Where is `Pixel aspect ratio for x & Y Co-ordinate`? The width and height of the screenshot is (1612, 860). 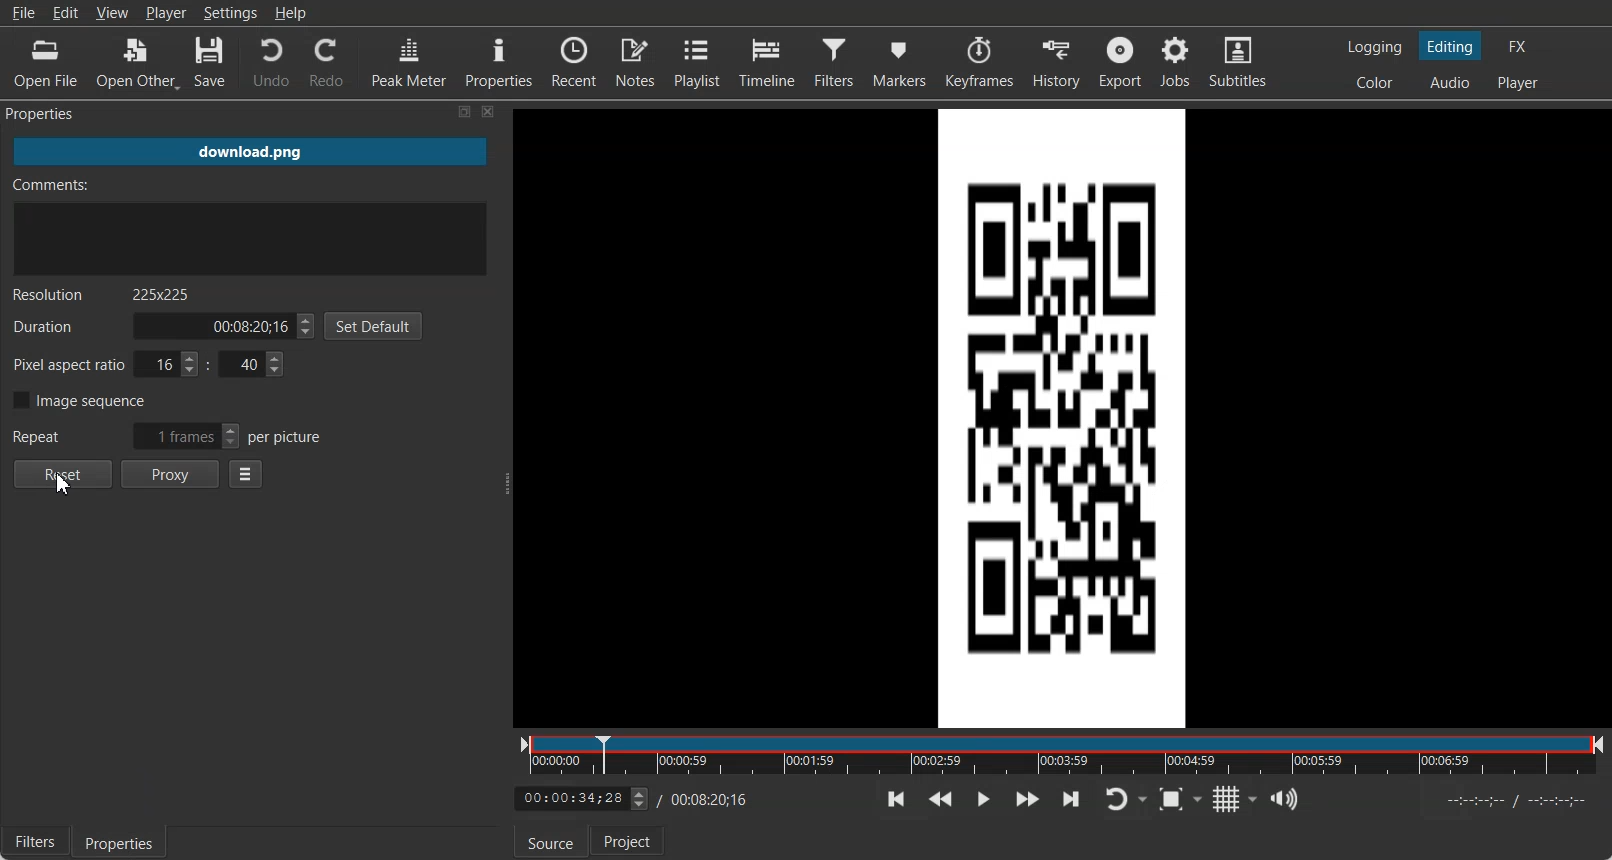
Pixel aspect ratio for x & Y Co-ordinate is located at coordinates (150, 364).